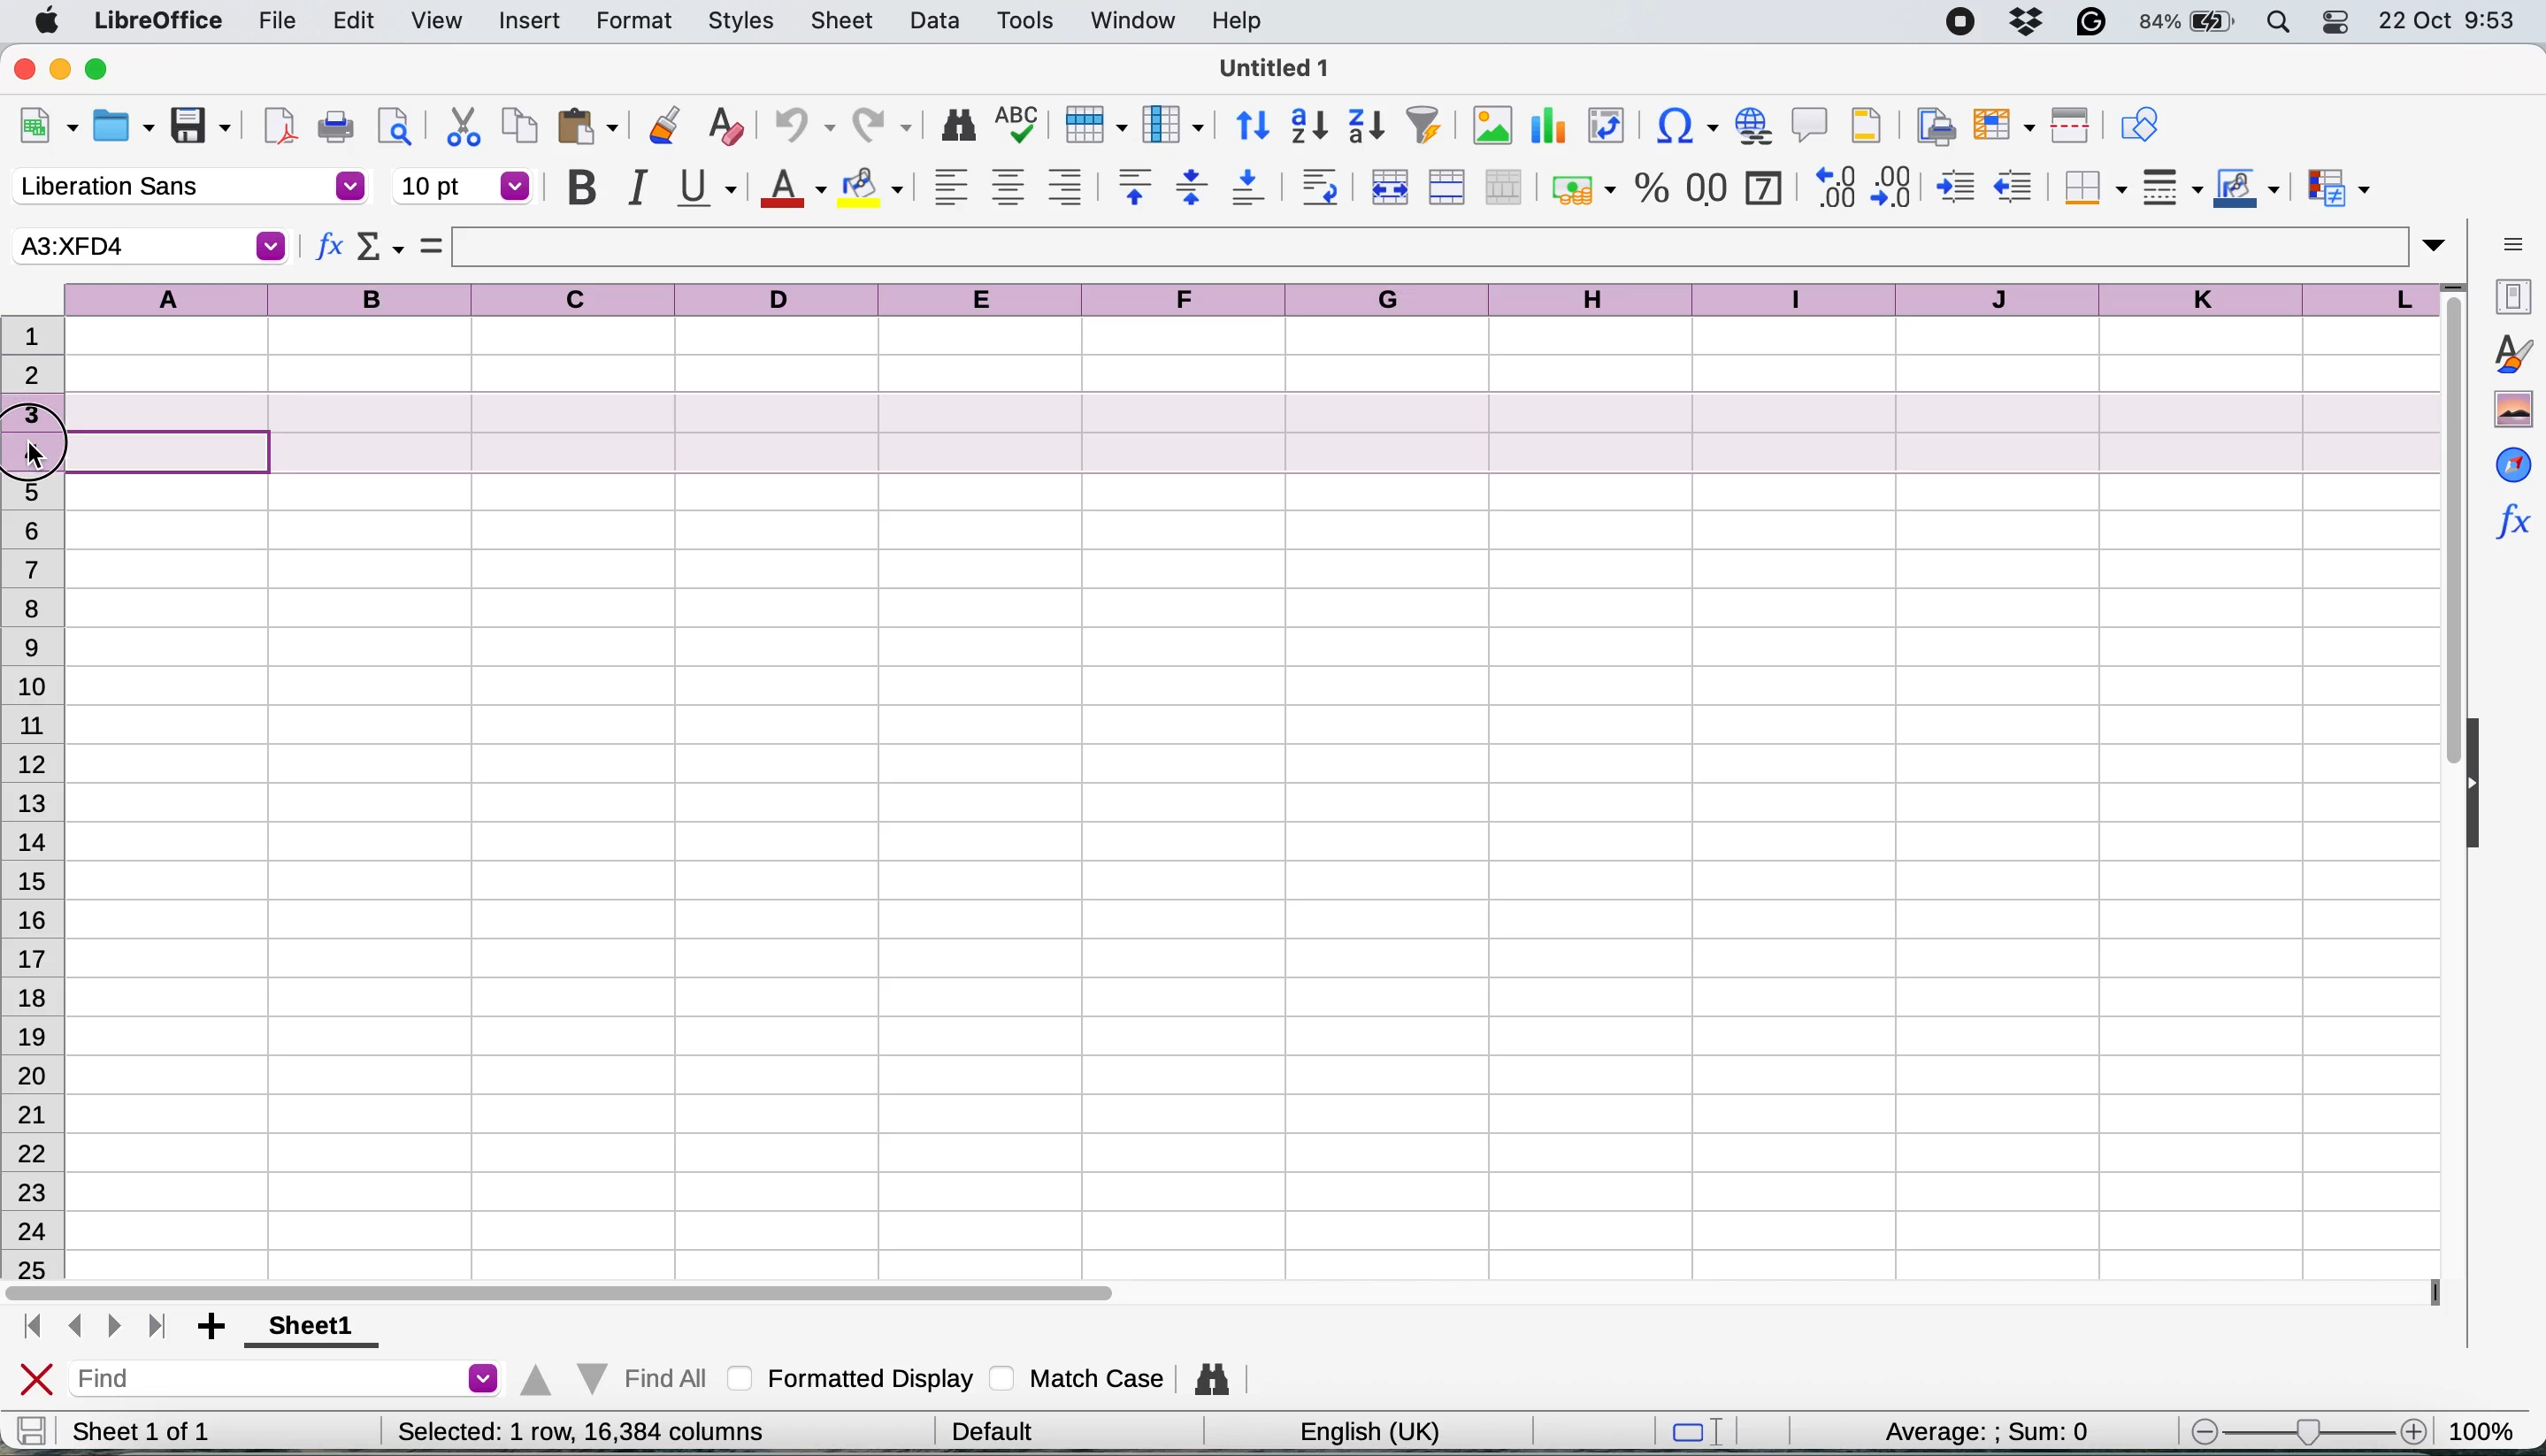 The image size is (2546, 1456). What do you see at coordinates (40, 457) in the screenshot?
I see `cursor` at bounding box center [40, 457].